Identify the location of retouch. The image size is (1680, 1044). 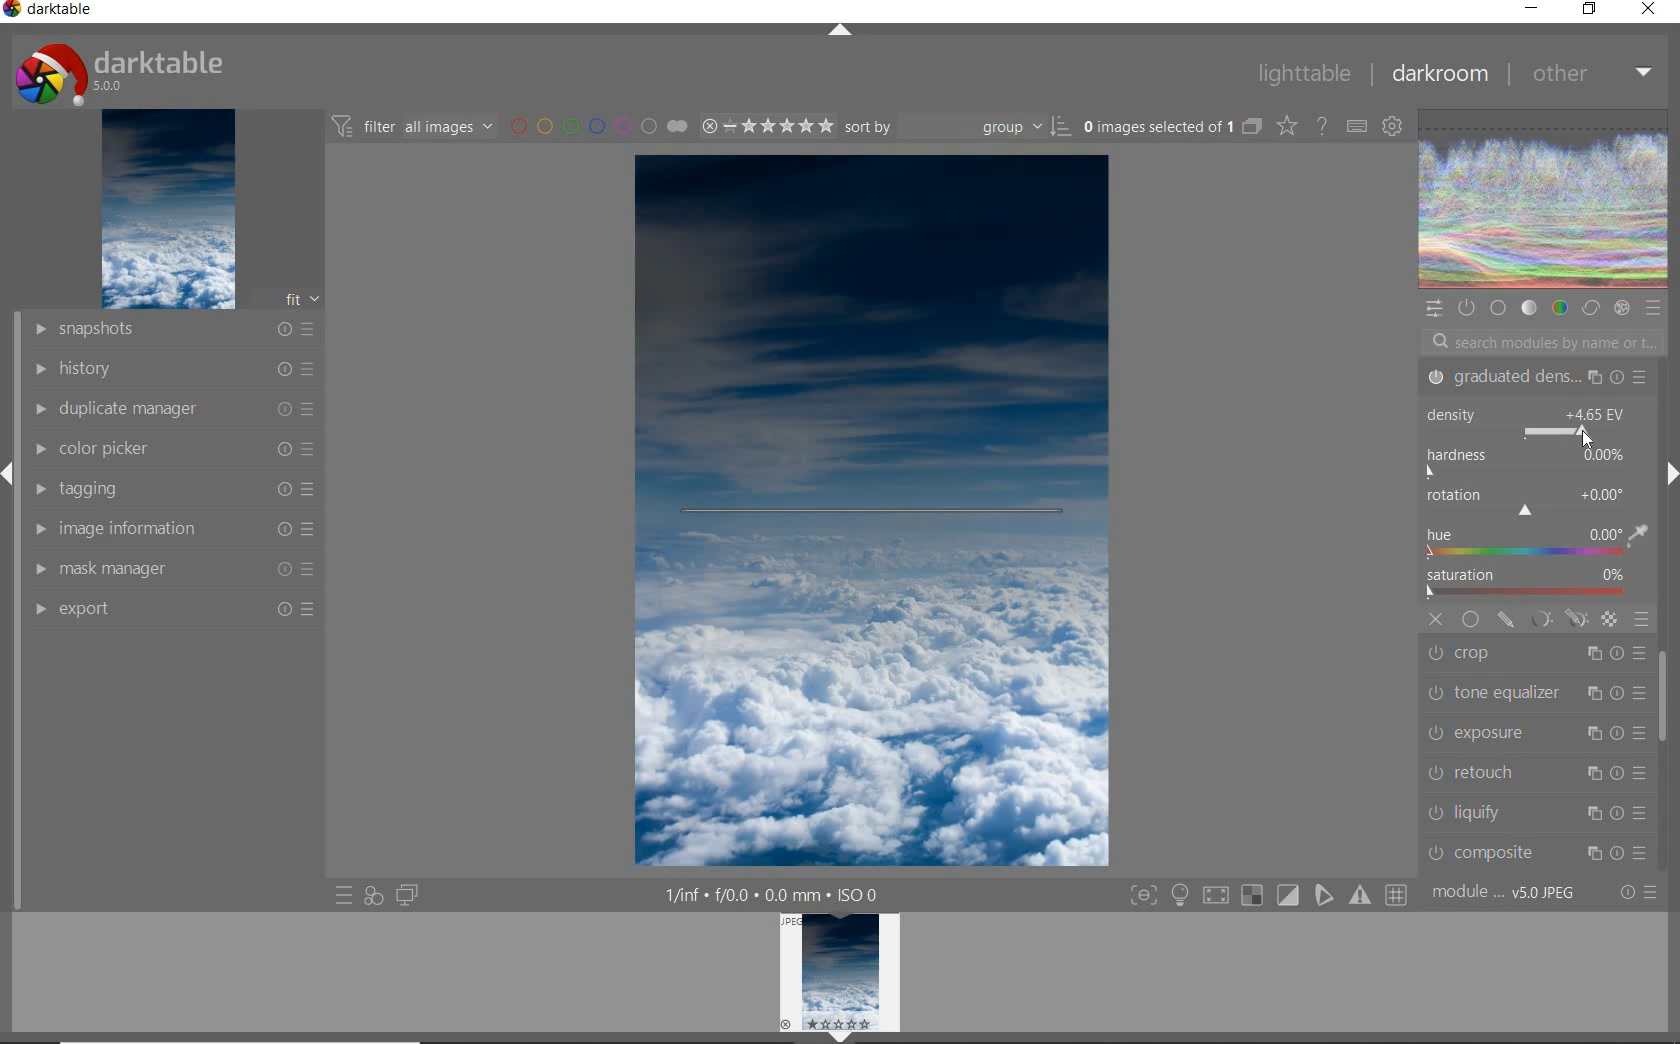
(1535, 772).